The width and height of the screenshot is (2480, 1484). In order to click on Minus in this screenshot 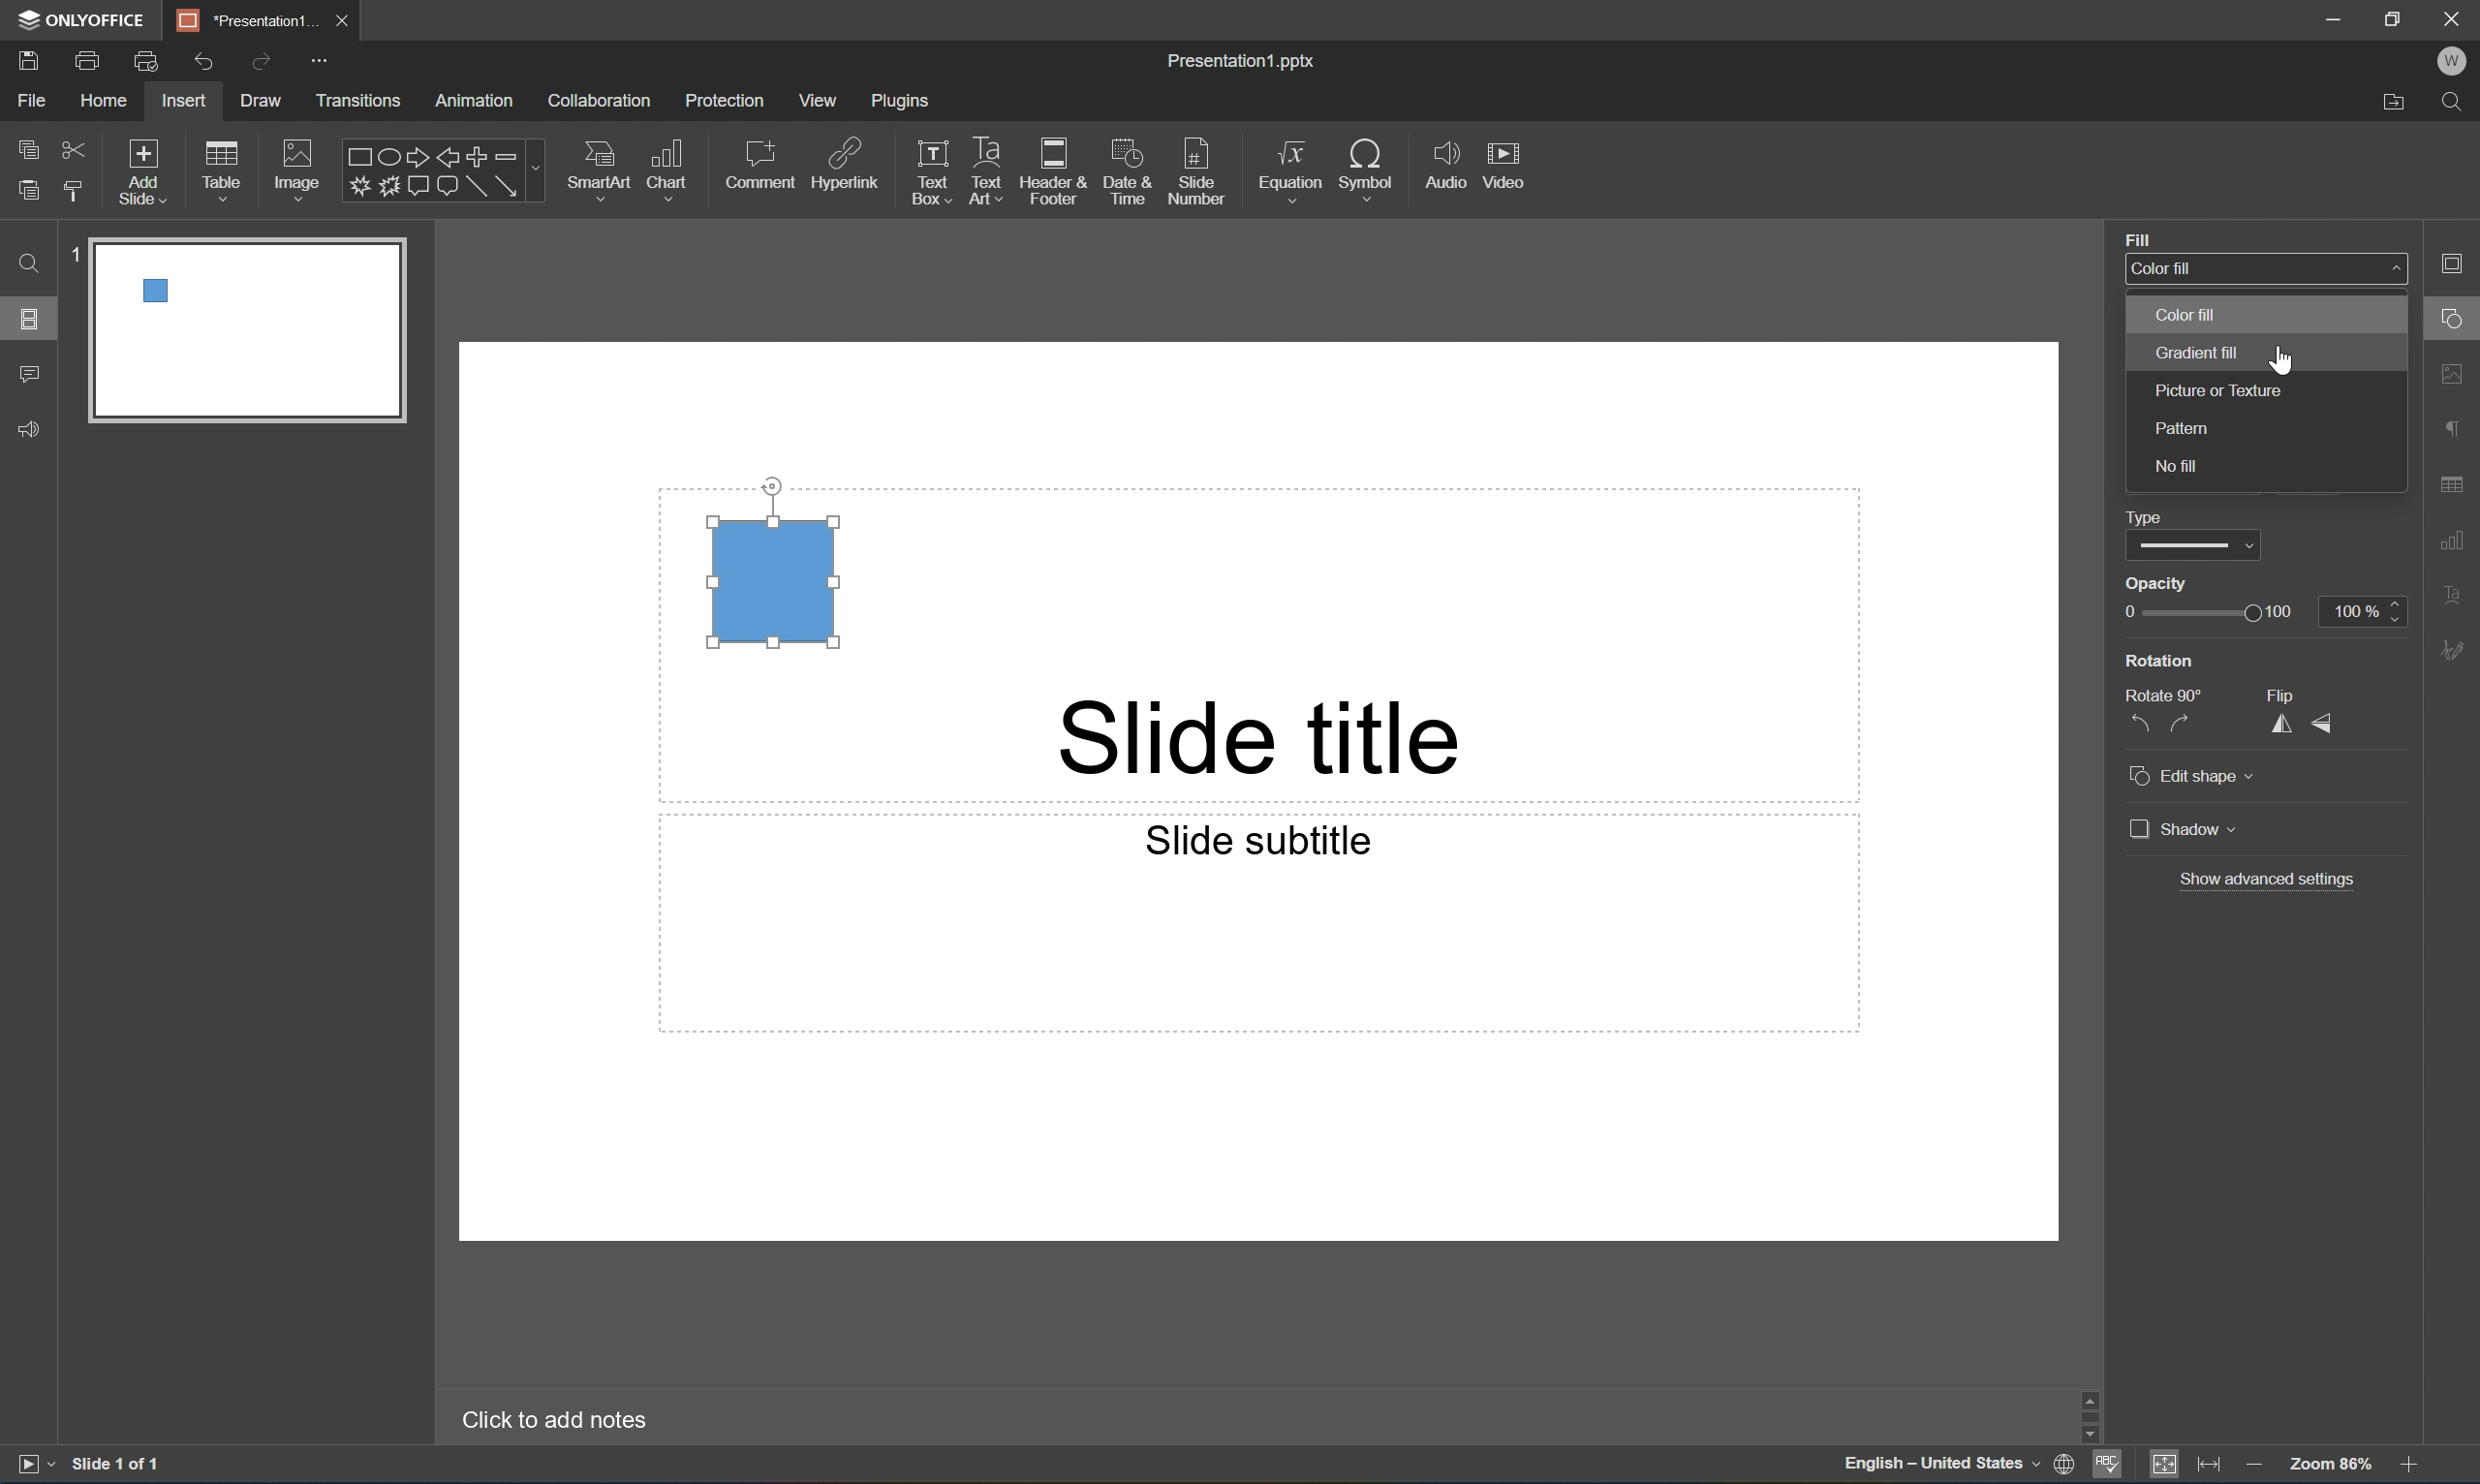, I will do `click(518, 155)`.